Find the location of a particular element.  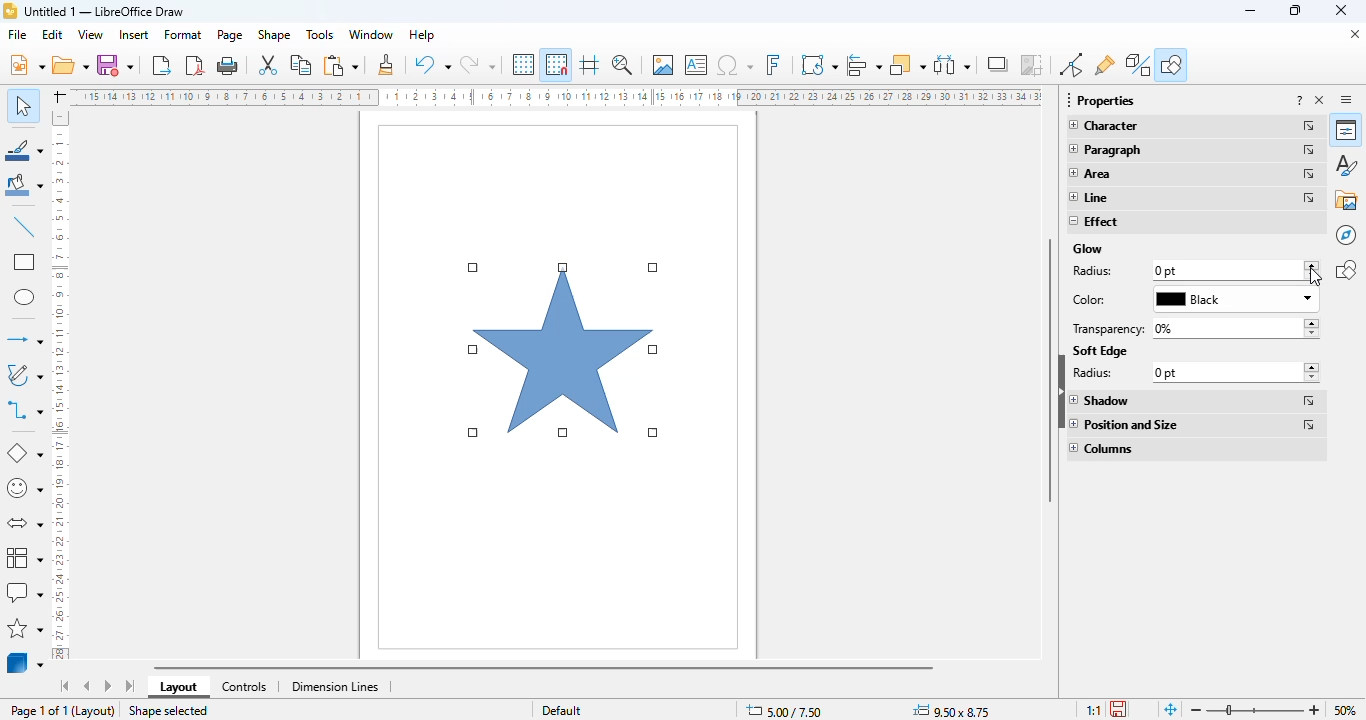

gallery is located at coordinates (1346, 200).